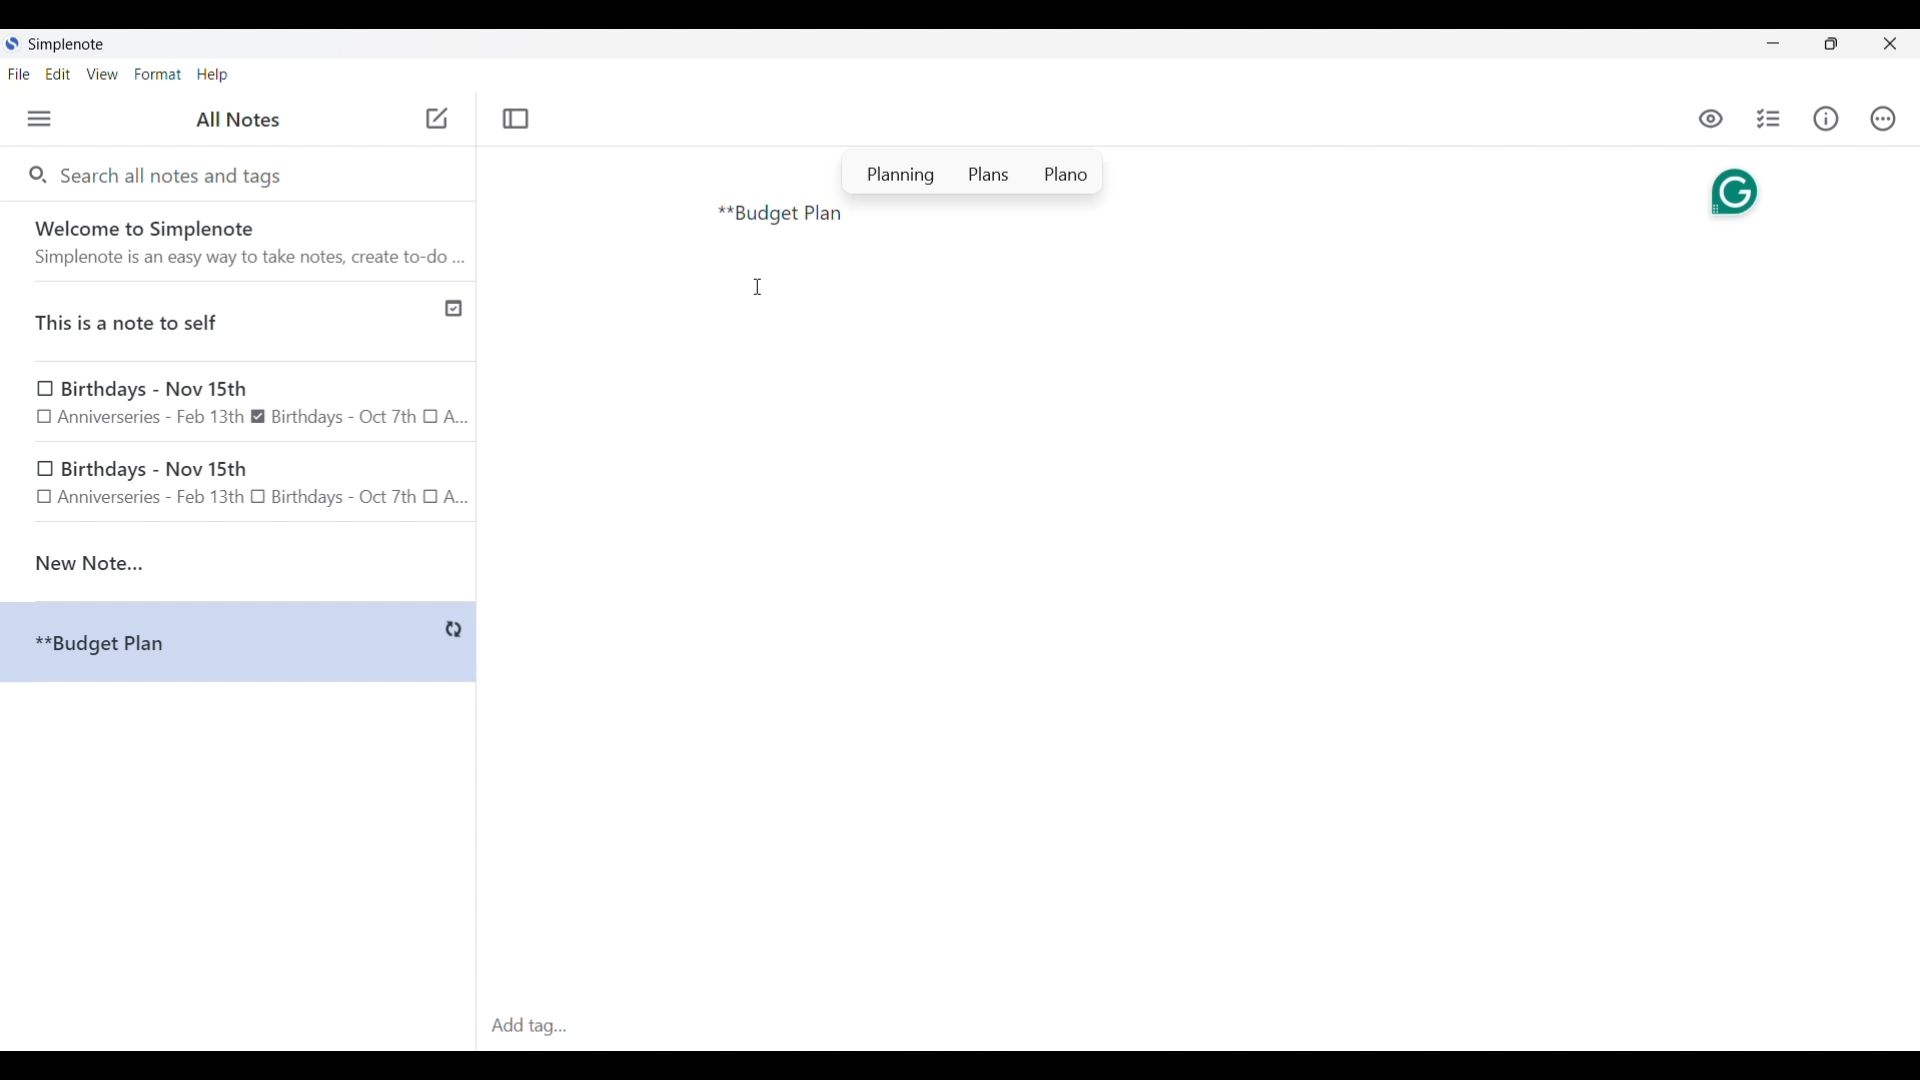  Describe the element at coordinates (238, 642) in the screenshot. I see `Note text changed` at that location.